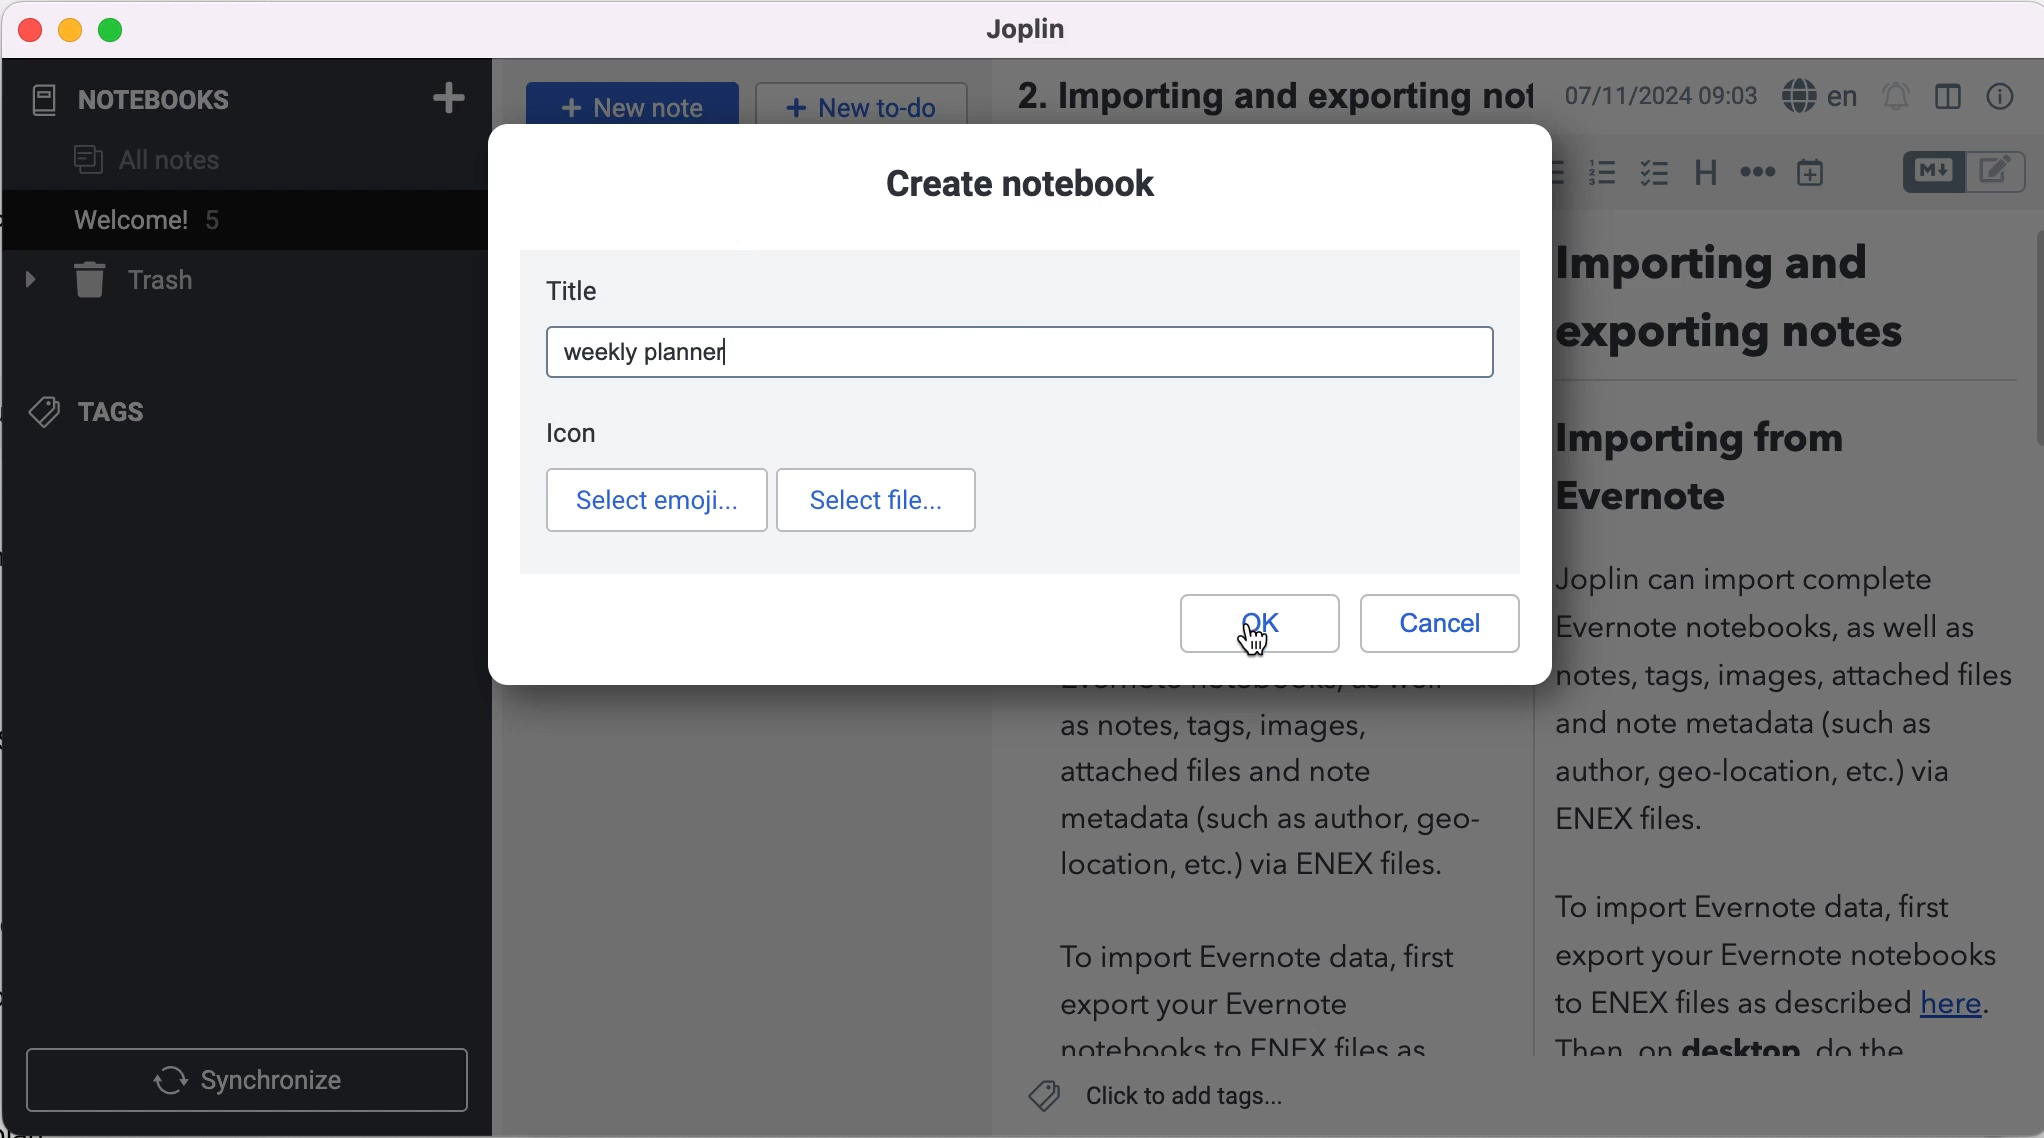 The width and height of the screenshot is (2044, 1138). I want to click on all notes, so click(147, 162).